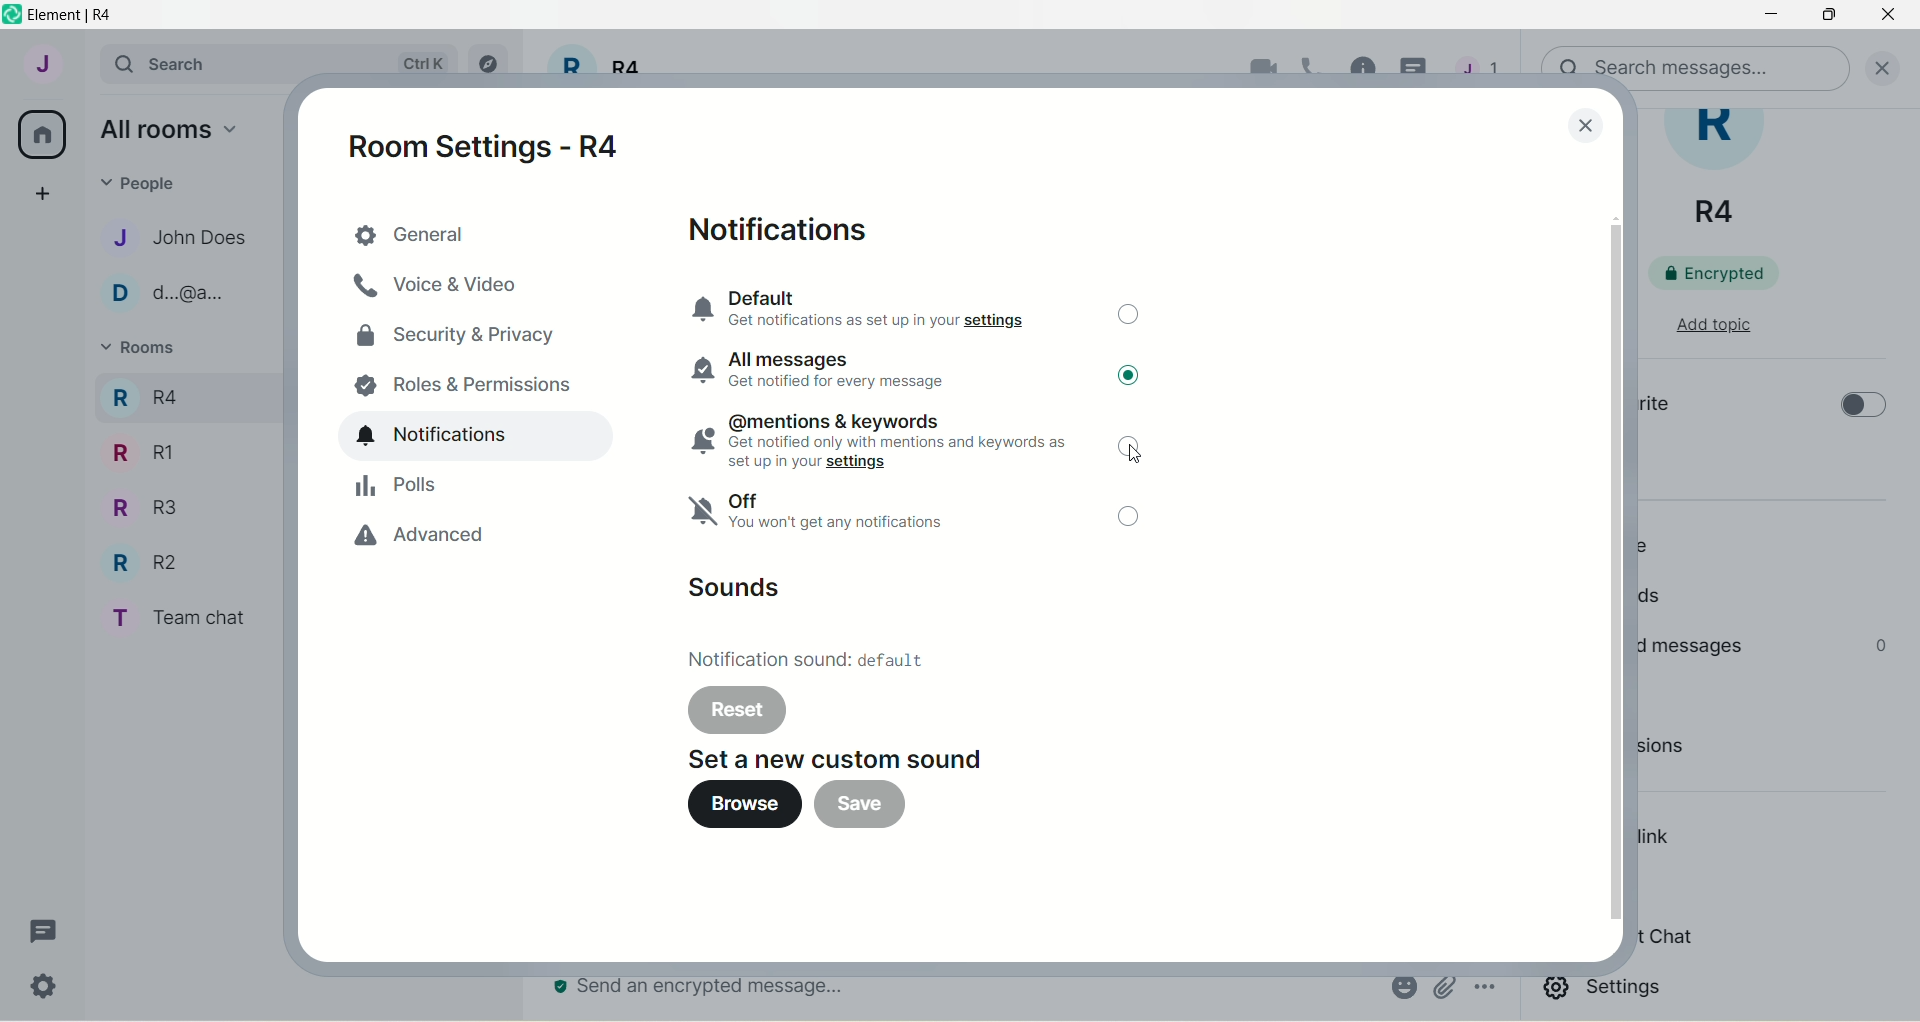 This screenshot has height=1022, width=1920. Describe the element at coordinates (1582, 124) in the screenshot. I see `close` at that location.